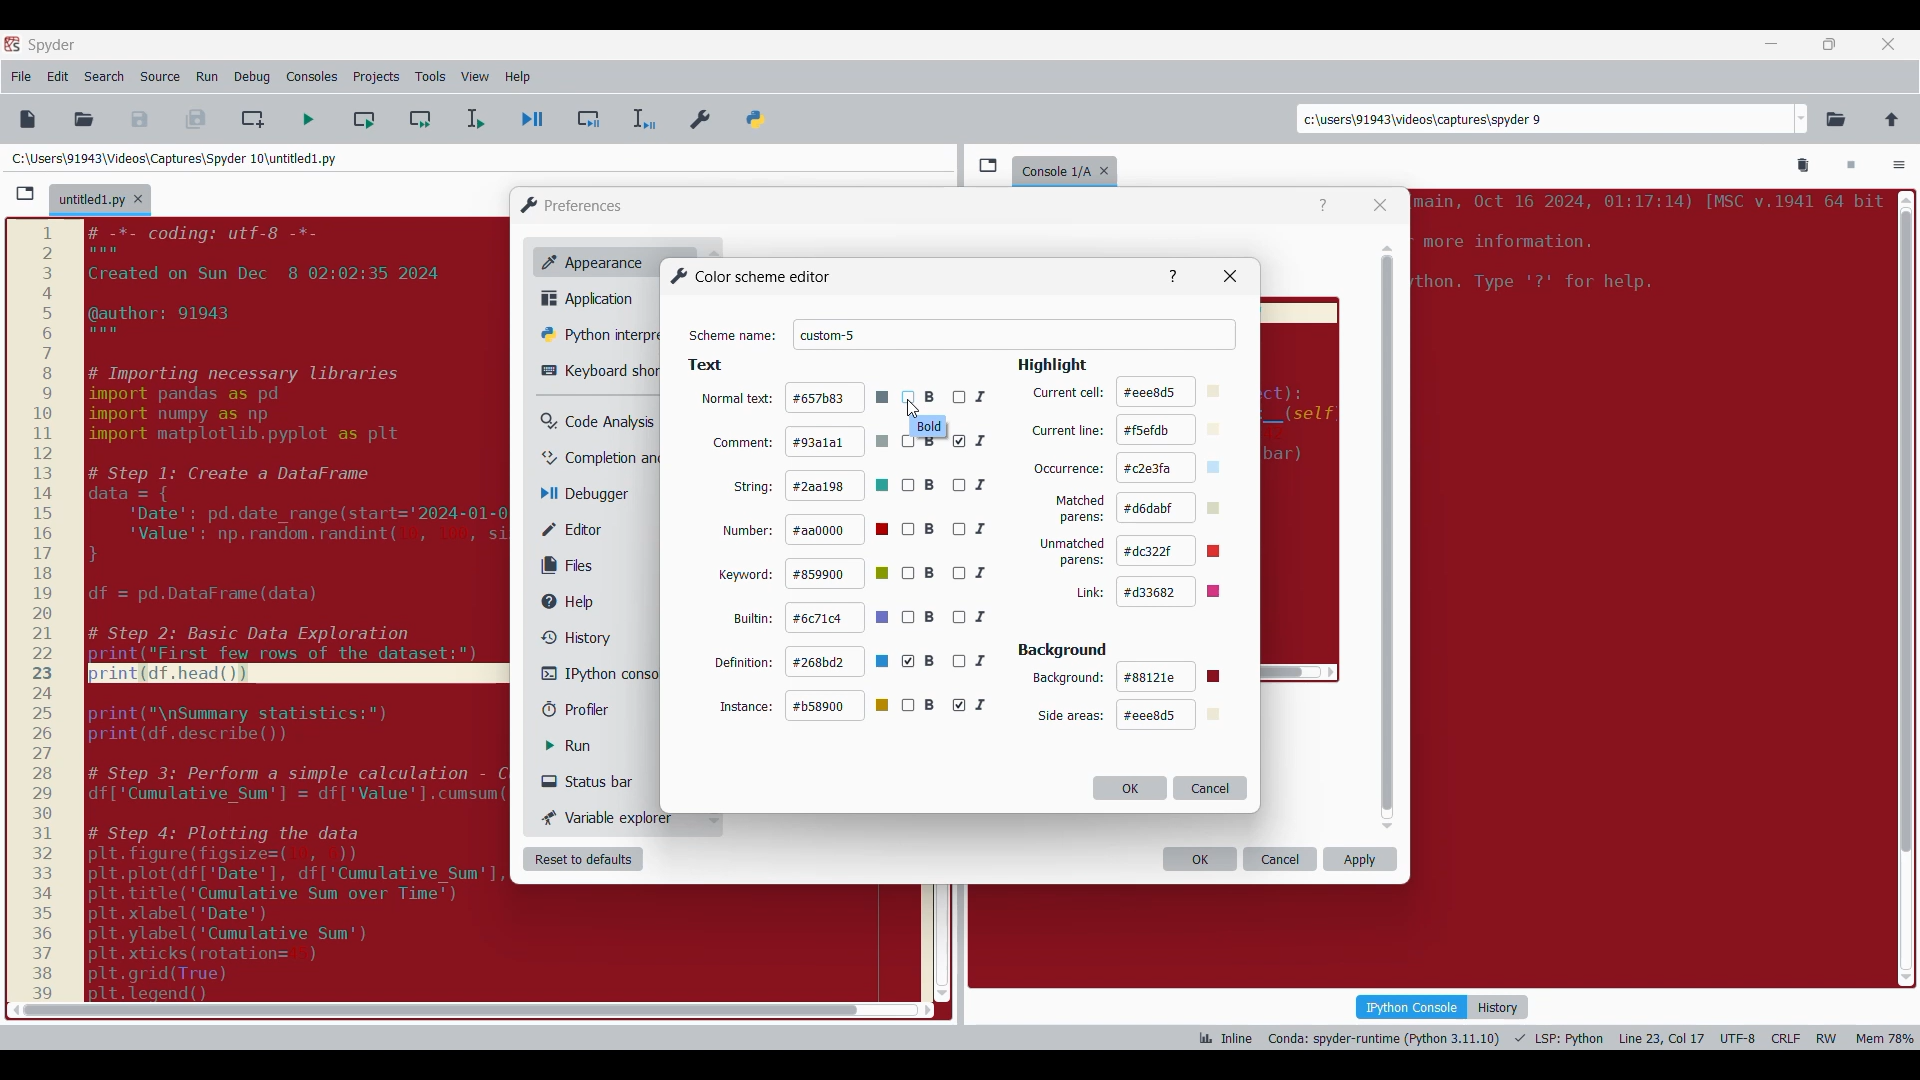  Describe the element at coordinates (1174, 468) in the screenshot. I see `c2e3fa` at that location.